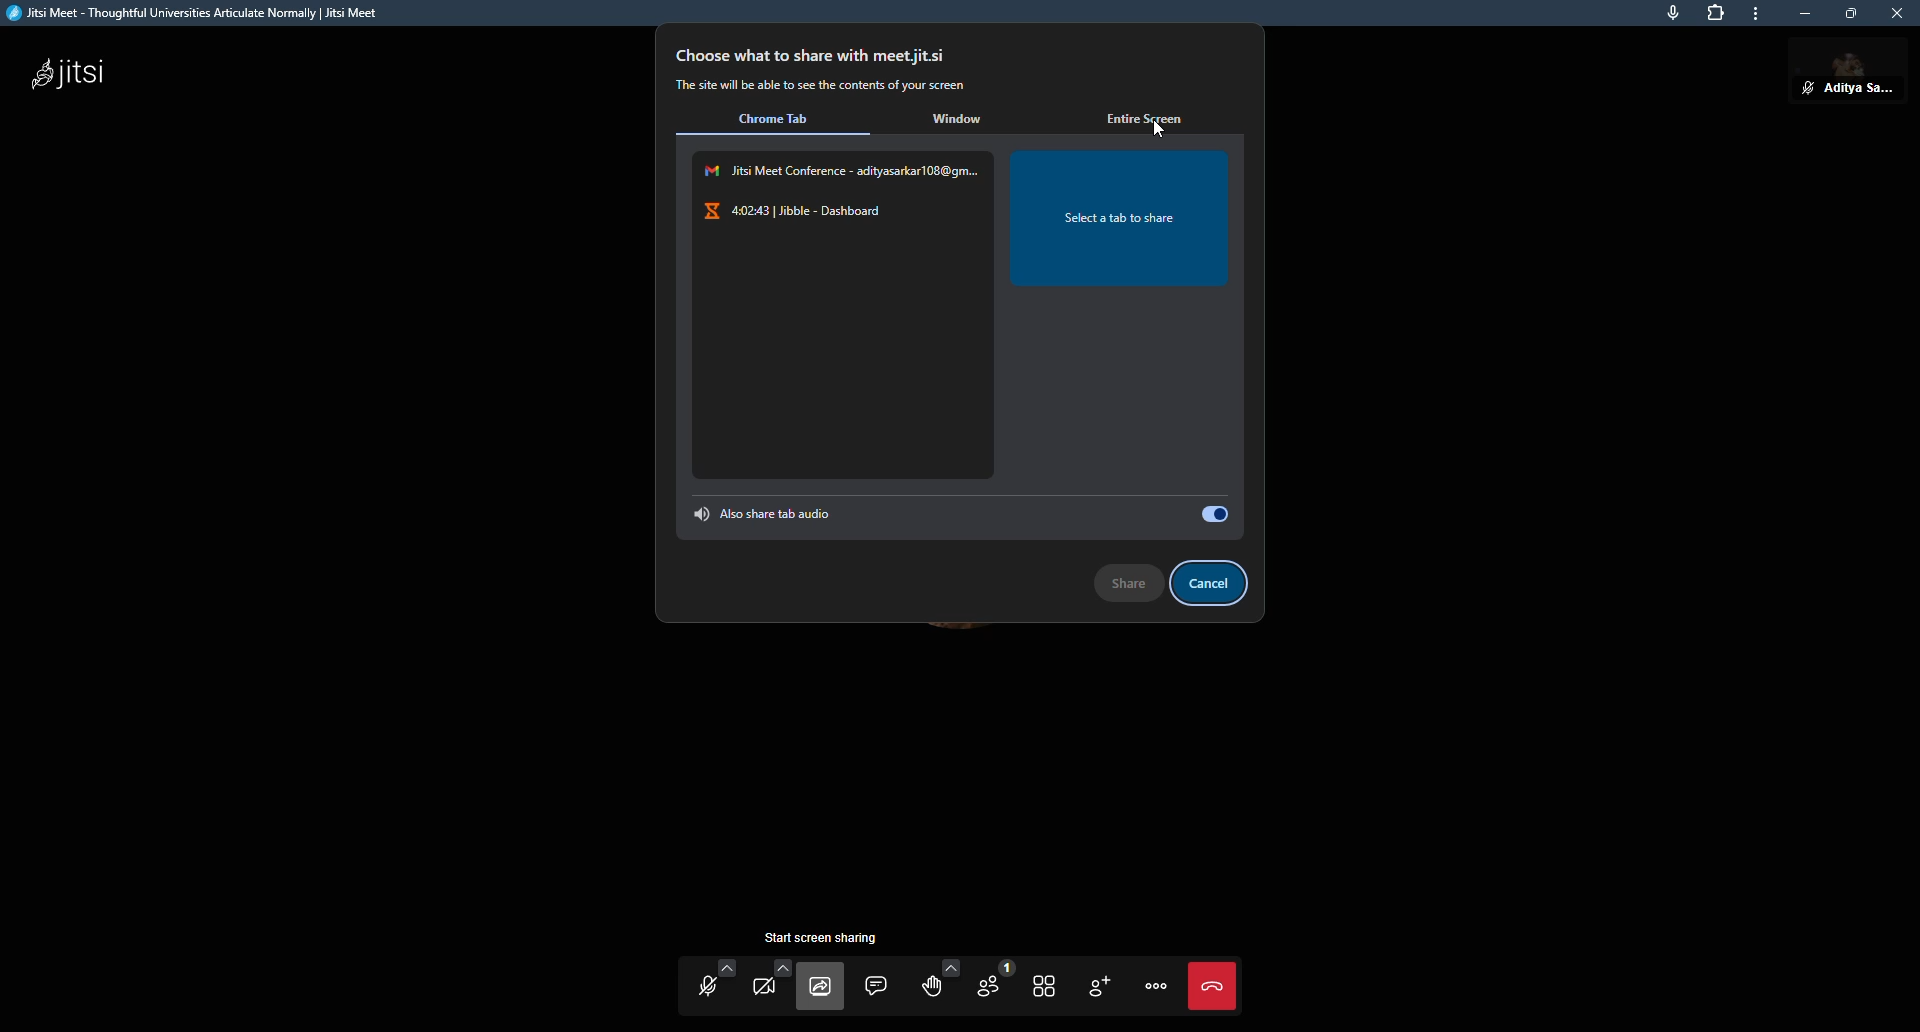 Image resolution: width=1920 pixels, height=1032 pixels. Describe the element at coordinates (1153, 115) in the screenshot. I see `entire screen` at that location.